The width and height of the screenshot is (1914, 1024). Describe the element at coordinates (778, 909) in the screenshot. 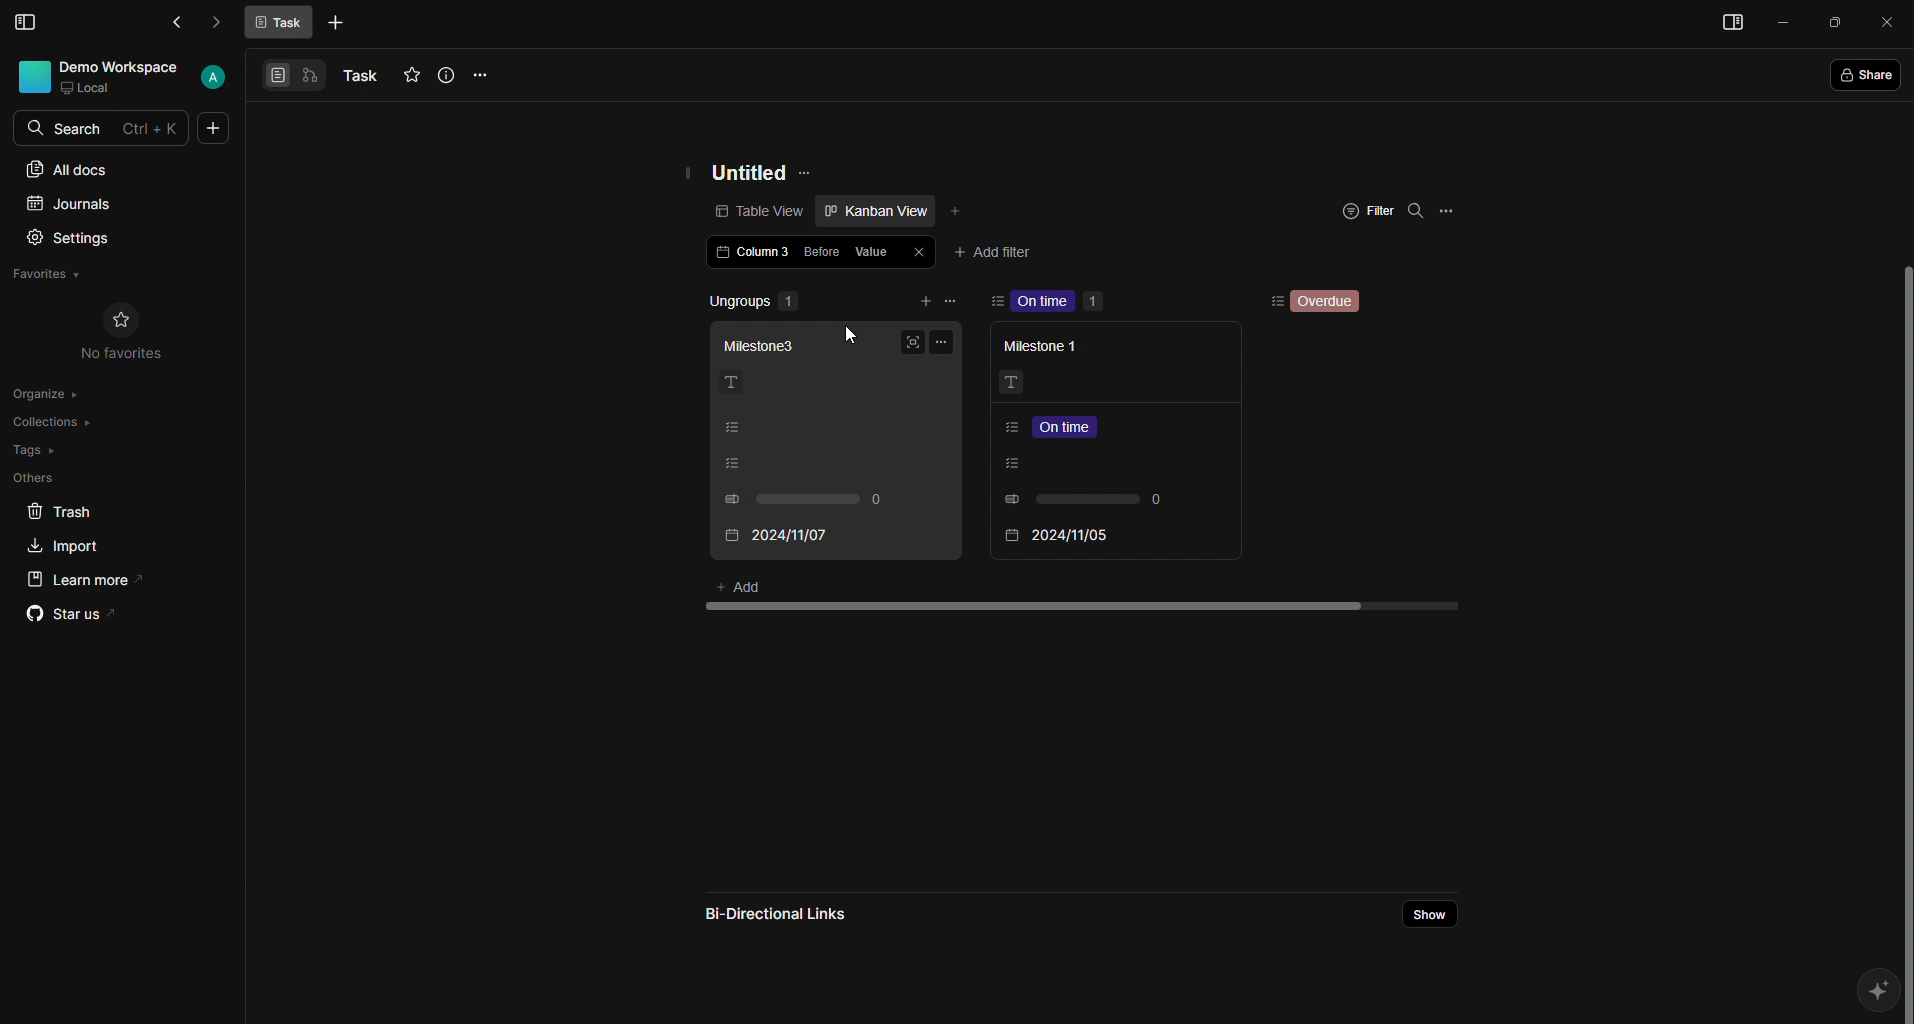

I see `Bi-directional links` at that location.